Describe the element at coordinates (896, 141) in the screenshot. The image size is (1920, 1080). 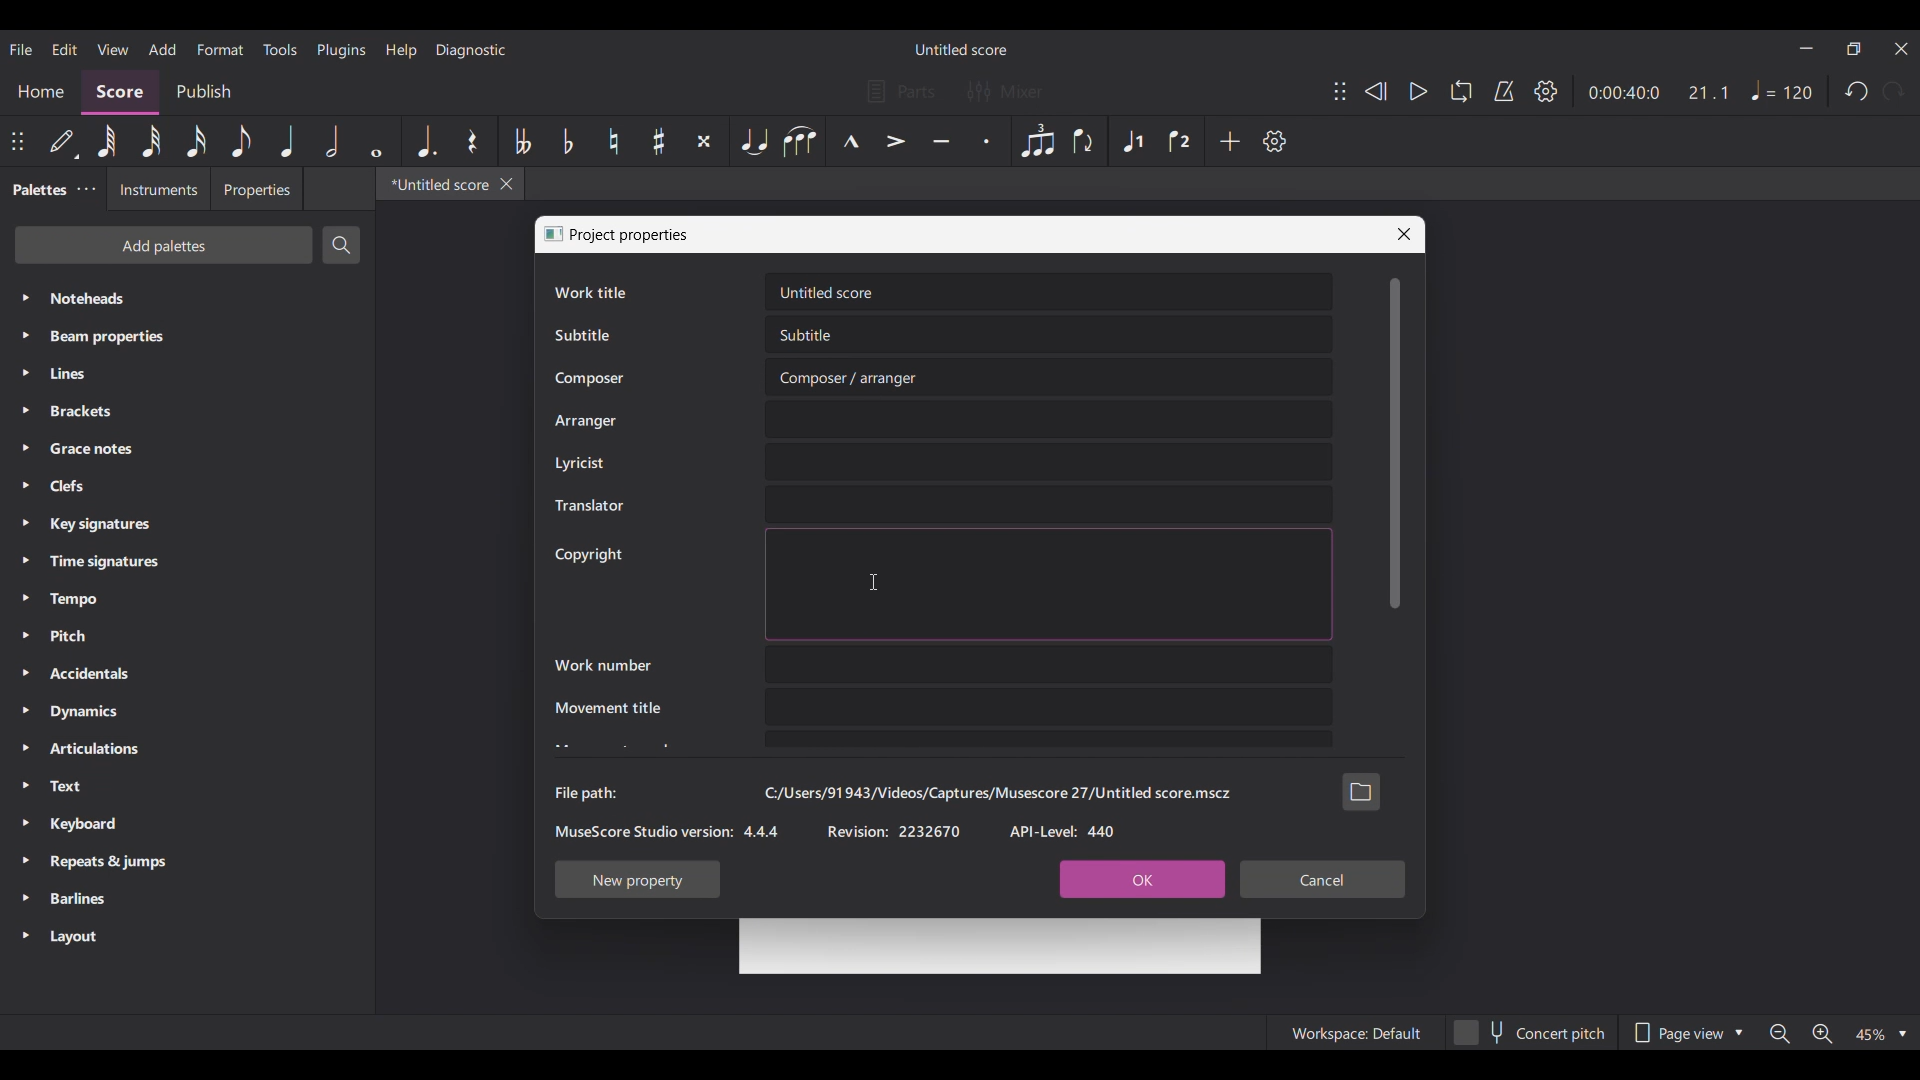
I see `Accent` at that location.